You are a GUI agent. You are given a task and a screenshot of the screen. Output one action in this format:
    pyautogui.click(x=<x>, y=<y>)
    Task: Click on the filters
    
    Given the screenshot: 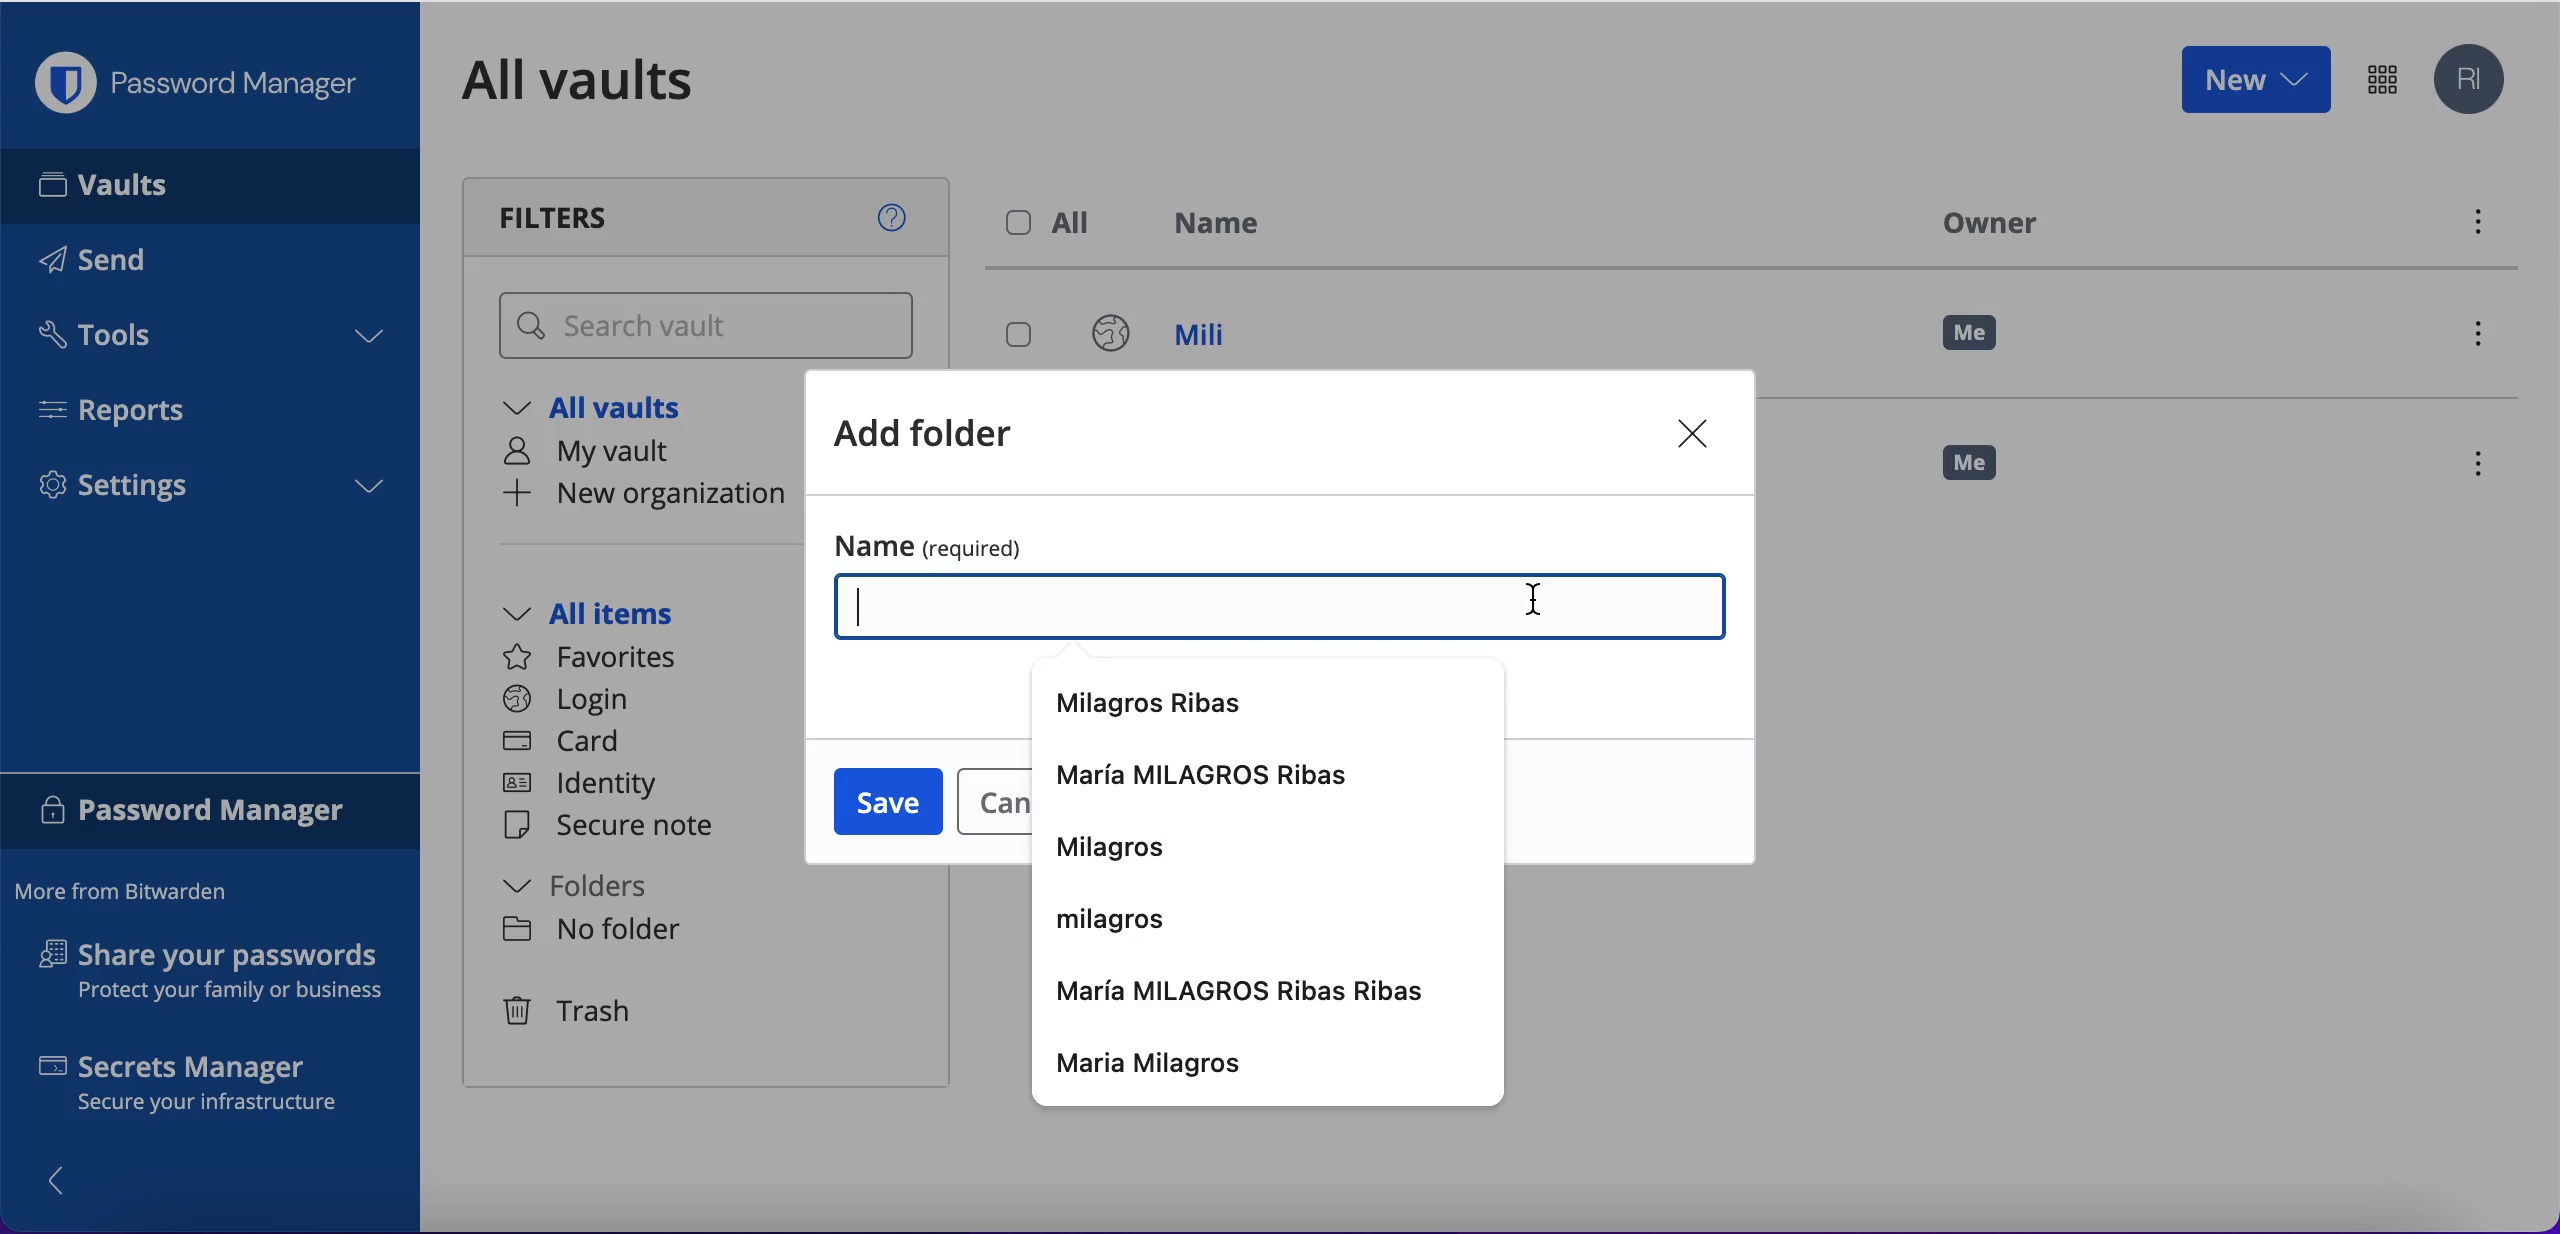 What is the action you would take?
    pyautogui.click(x=710, y=217)
    